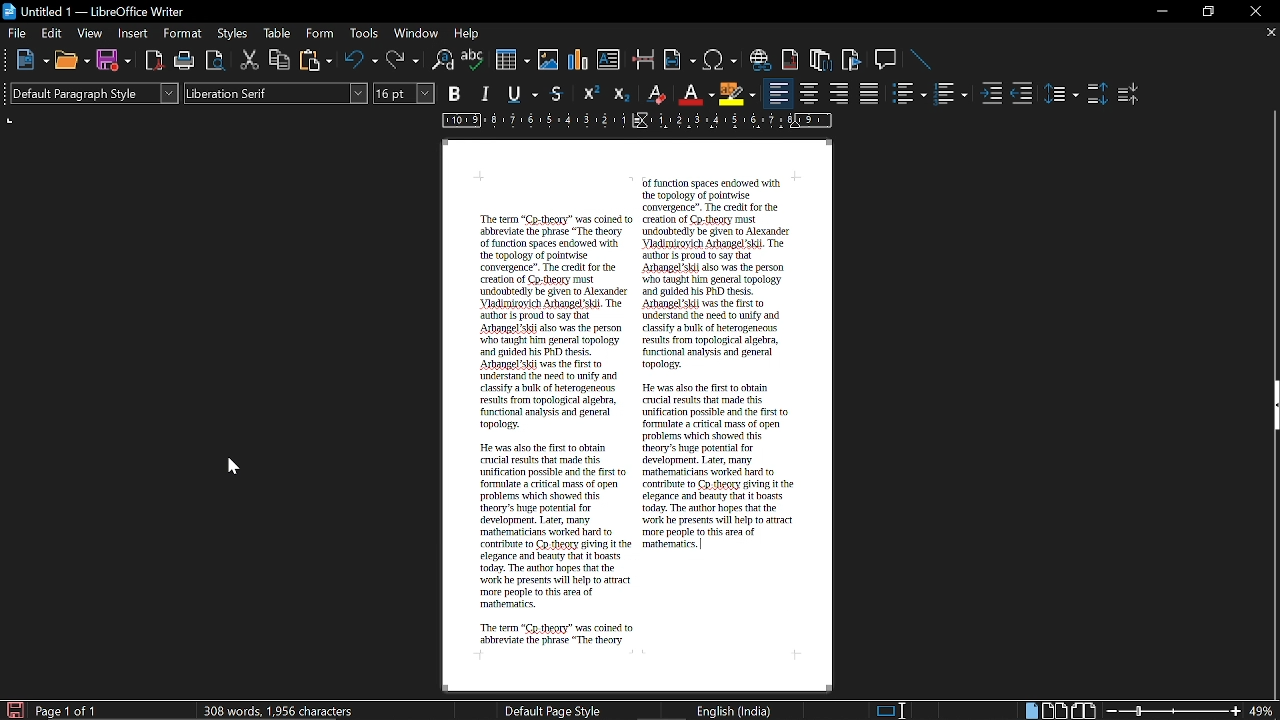  I want to click on Insert, so click(134, 34).